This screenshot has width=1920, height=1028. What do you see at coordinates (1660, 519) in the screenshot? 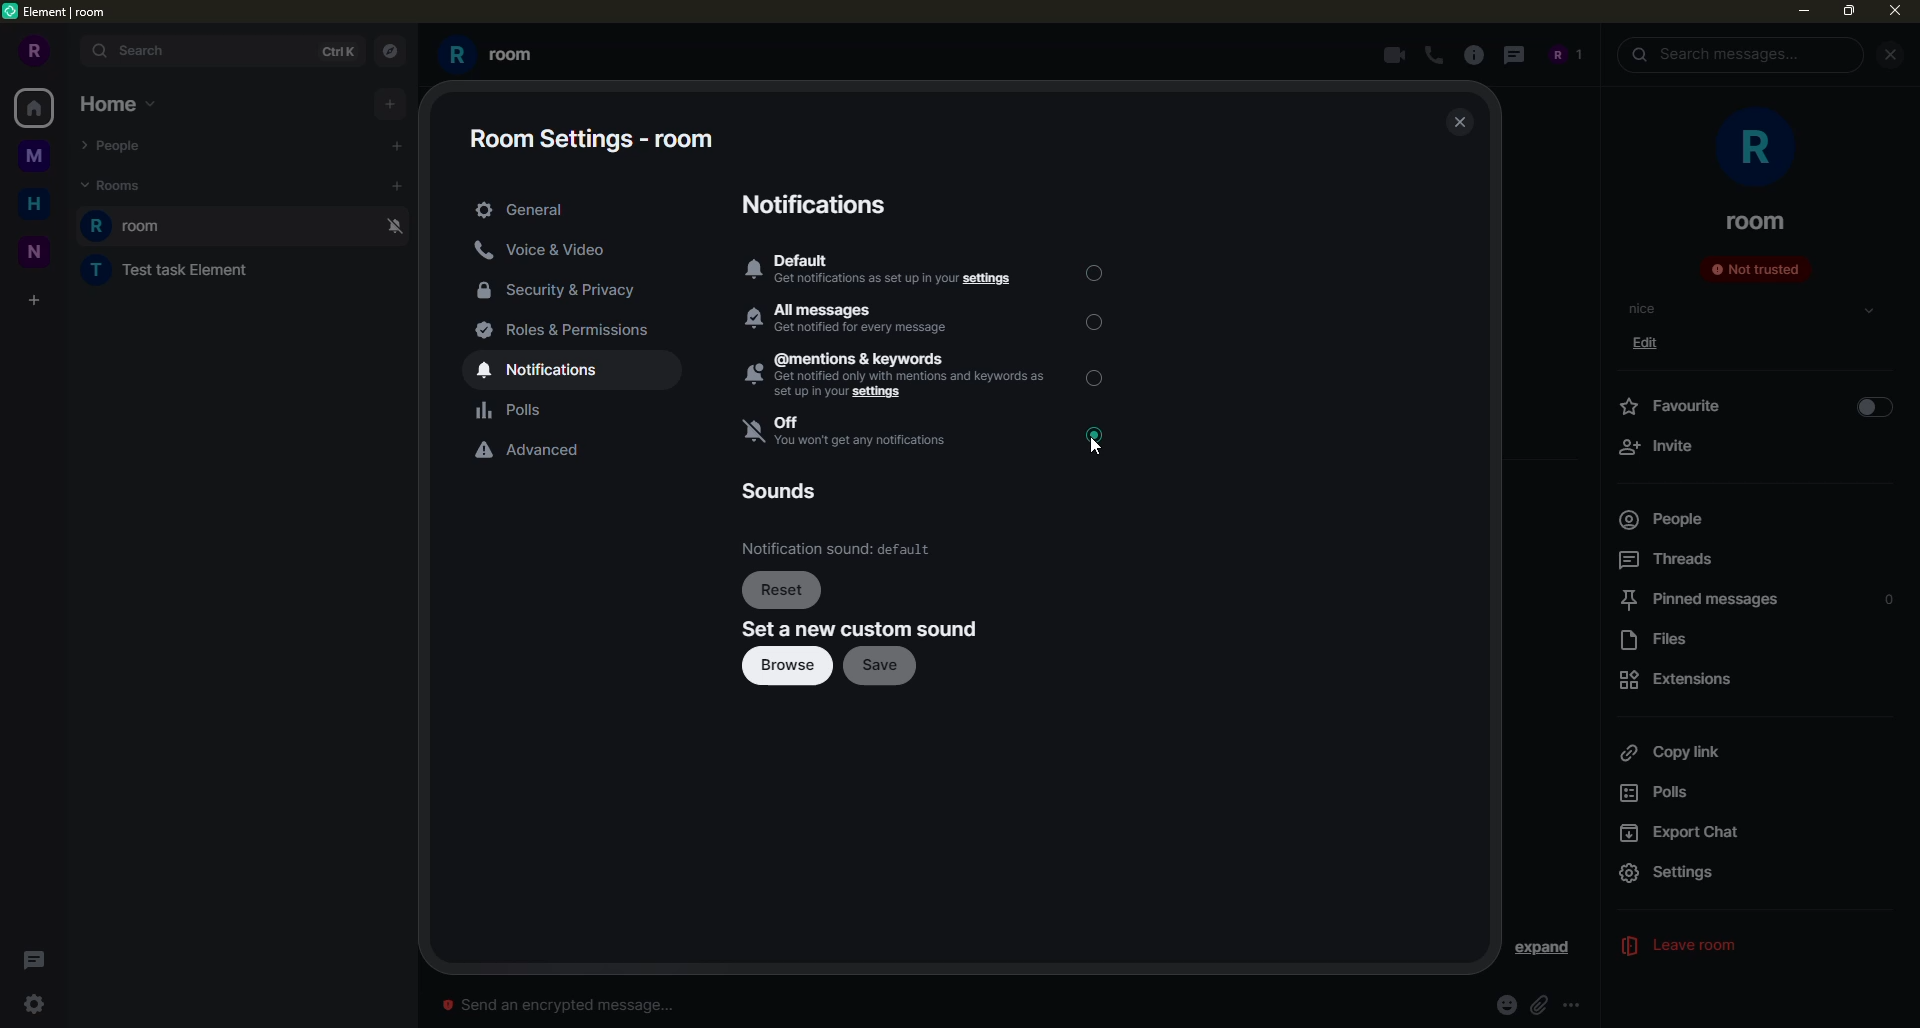
I see `people` at bounding box center [1660, 519].